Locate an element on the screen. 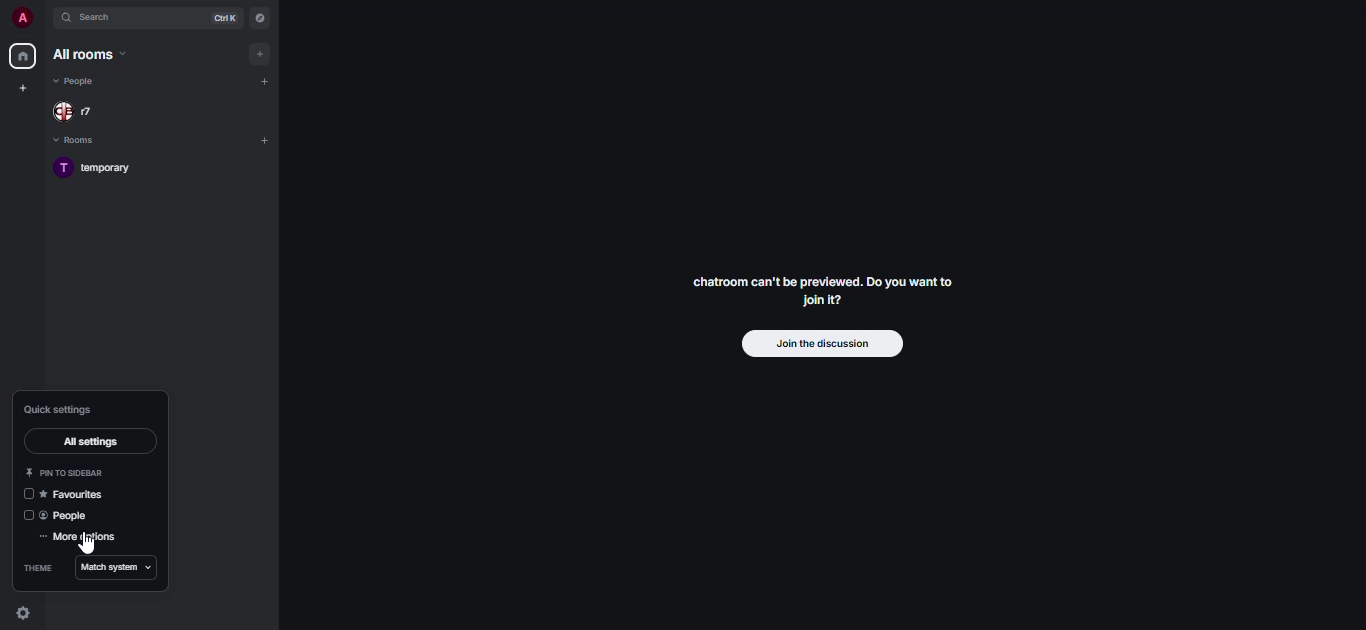 The width and height of the screenshot is (1366, 630). click to enable is located at coordinates (27, 518).